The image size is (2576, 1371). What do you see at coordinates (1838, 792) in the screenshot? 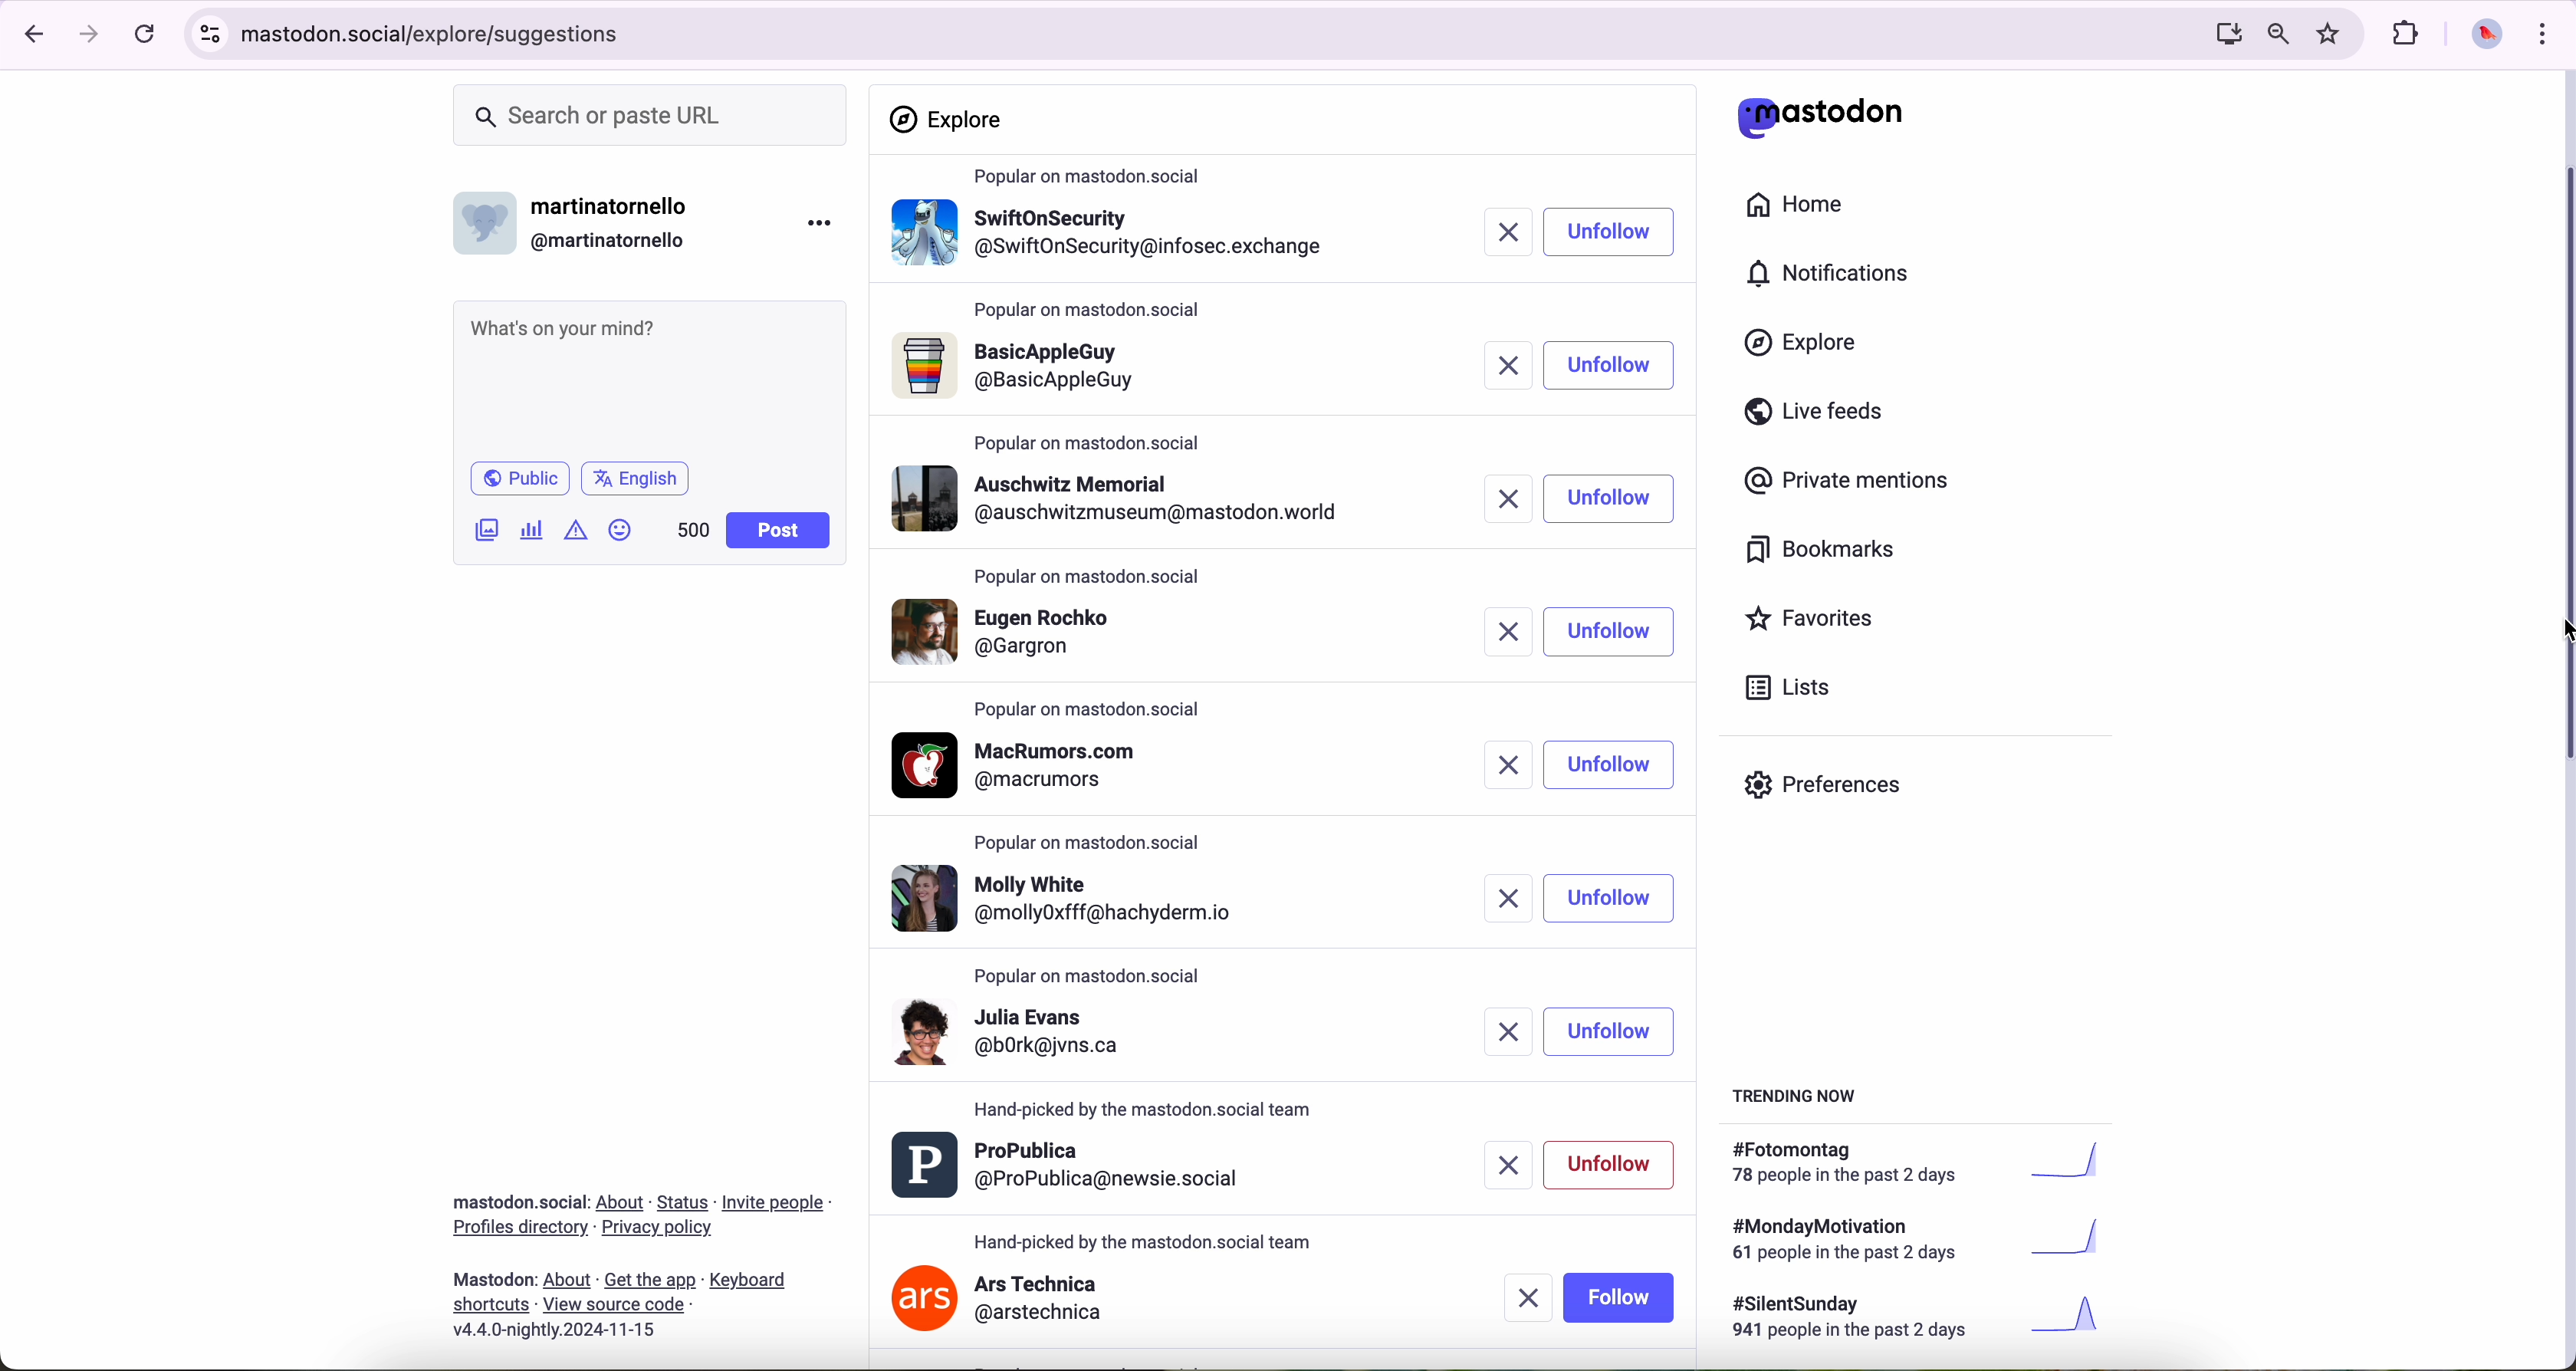
I see `preferences` at bounding box center [1838, 792].